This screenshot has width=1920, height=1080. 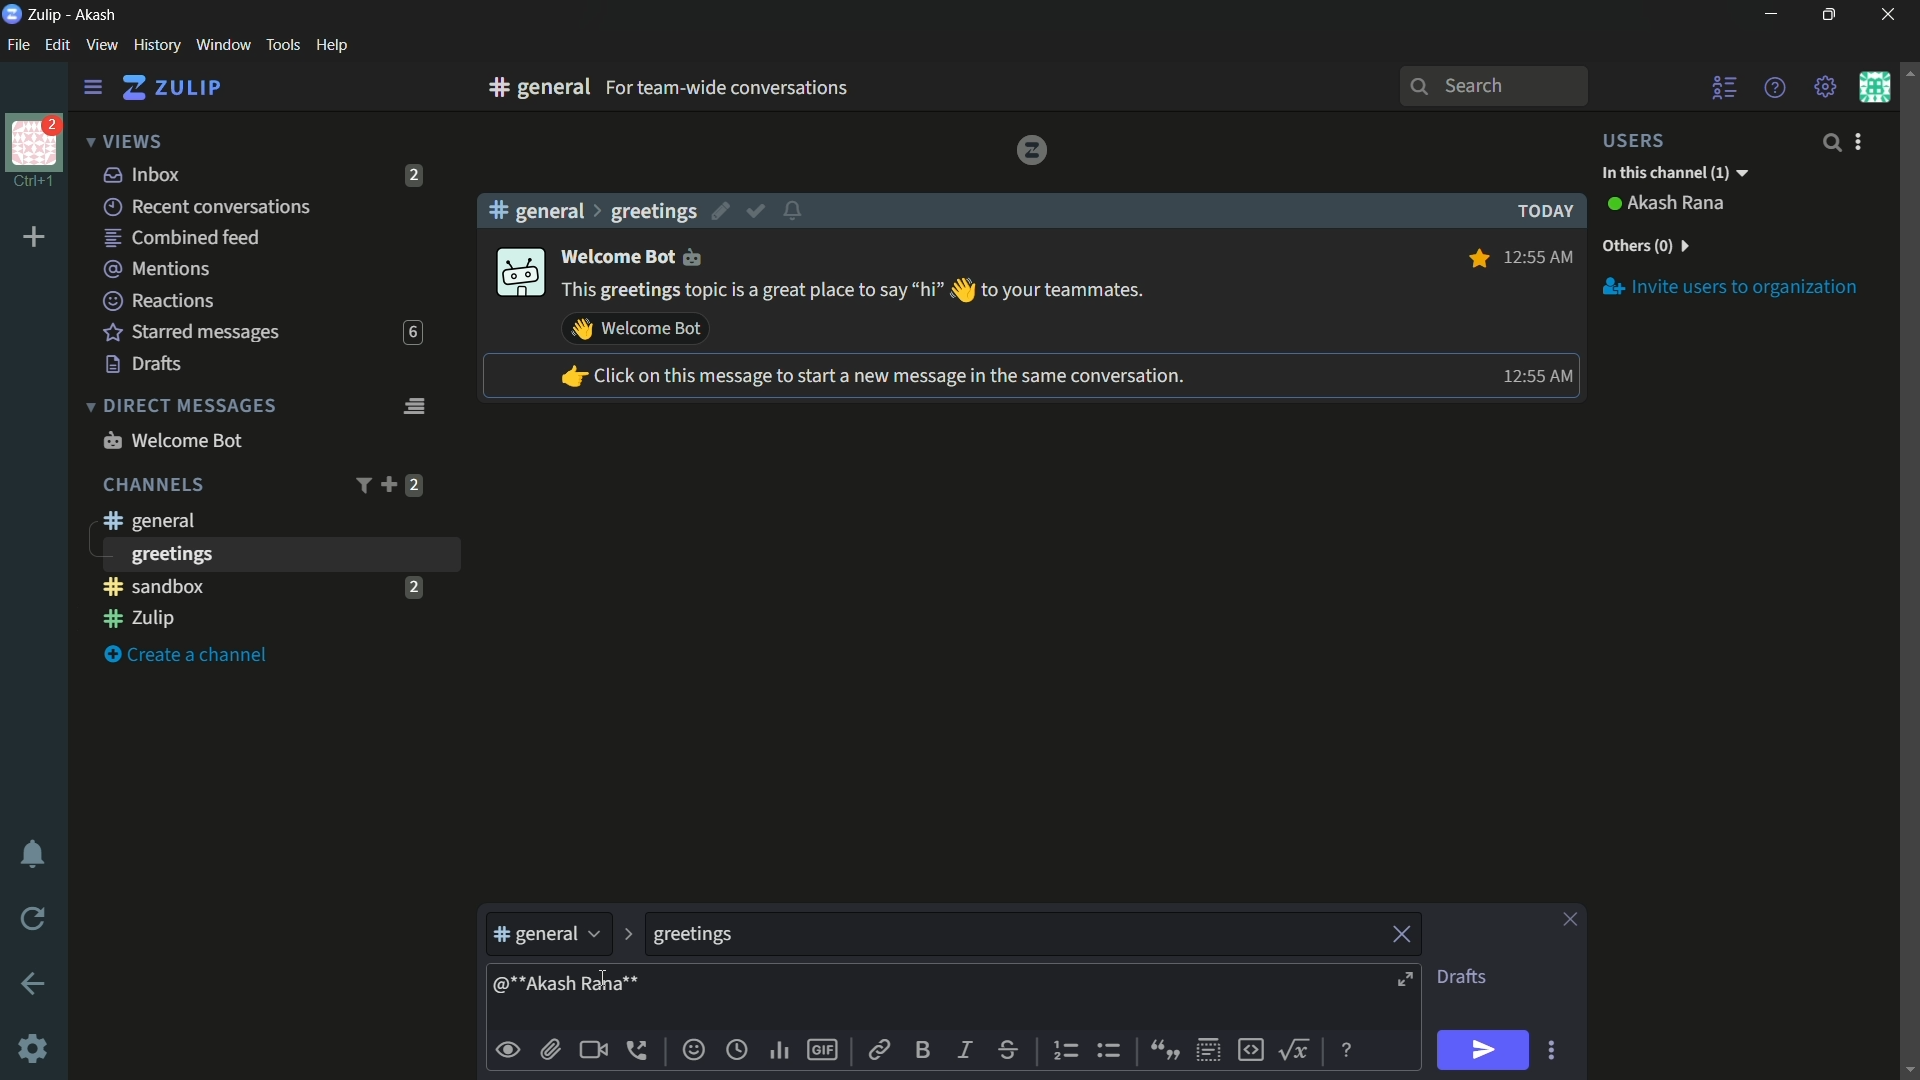 What do you see at coordinates (723, 214) in the screenshot?
I see `edit topic` at bounding box center [723, 214].